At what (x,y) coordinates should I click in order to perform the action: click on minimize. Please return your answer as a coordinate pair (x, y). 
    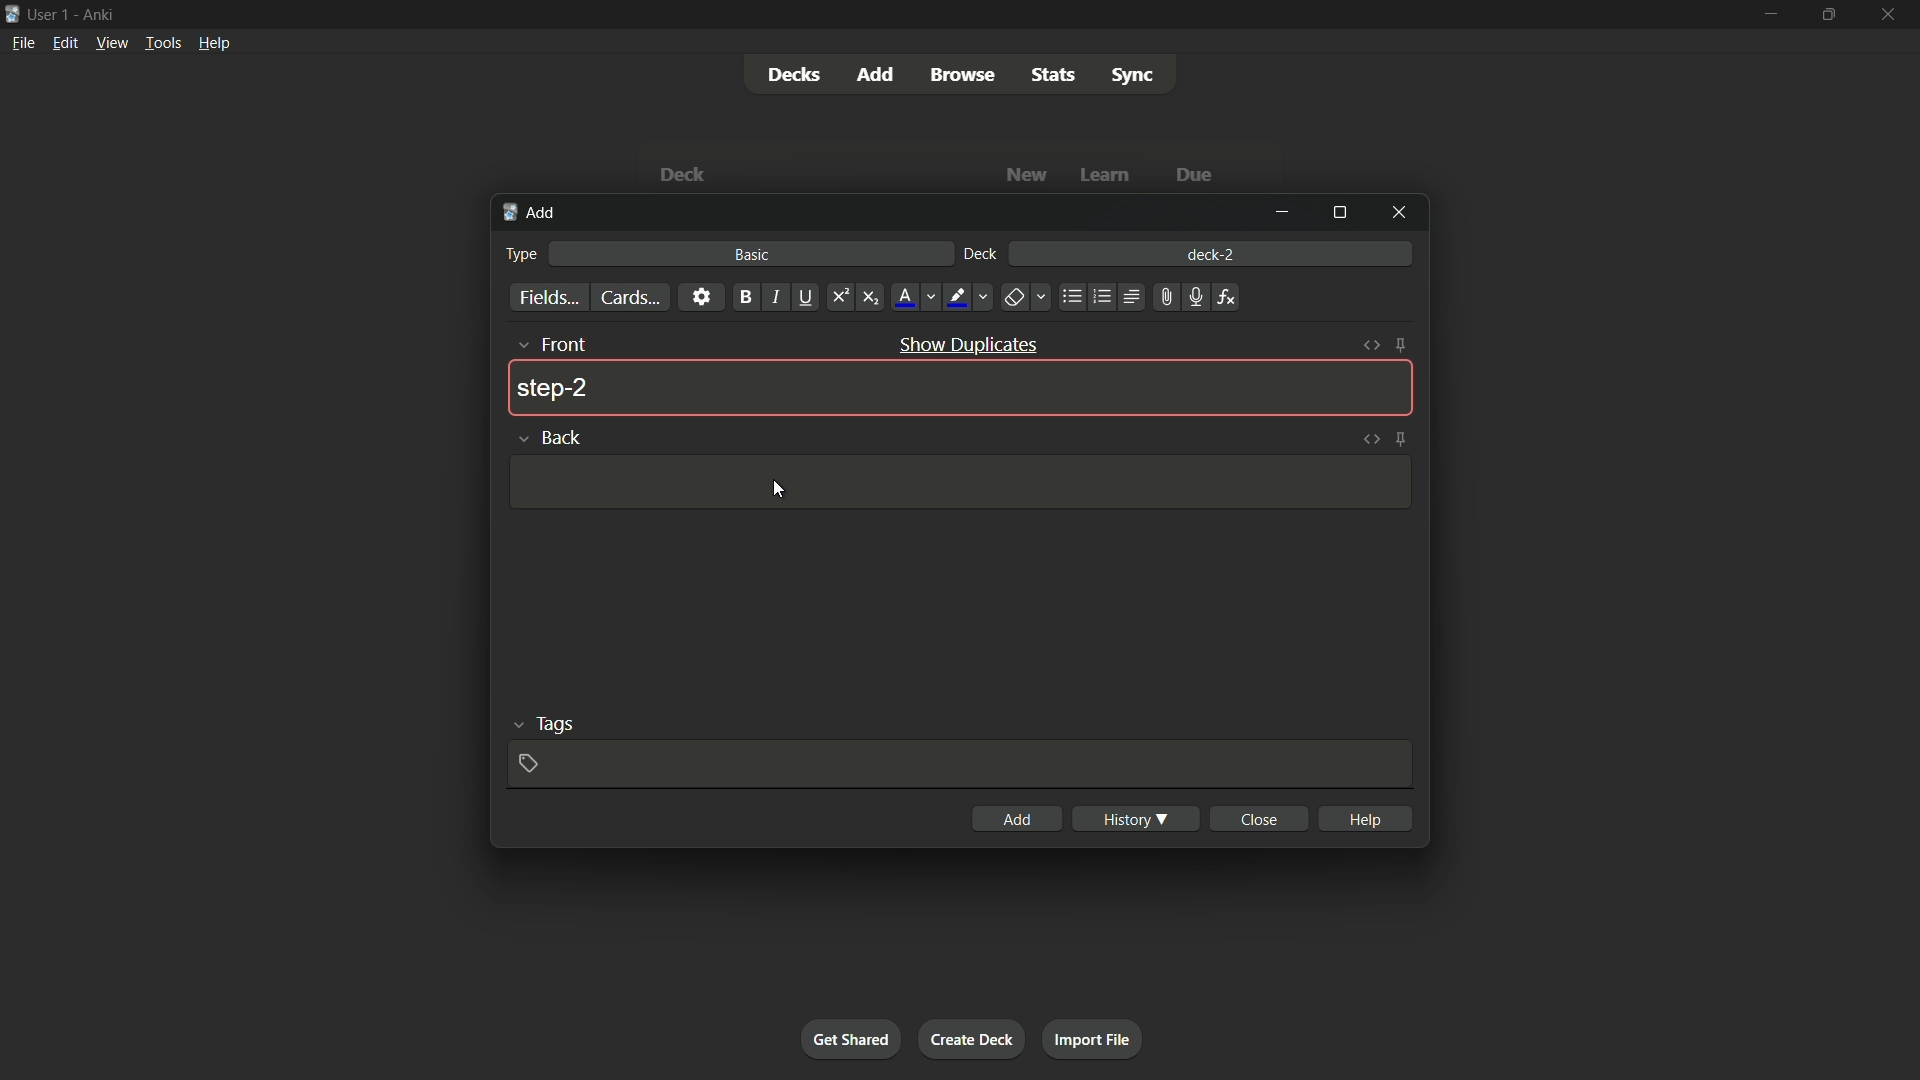
    Looking at the image, I should click on (1287, 214).